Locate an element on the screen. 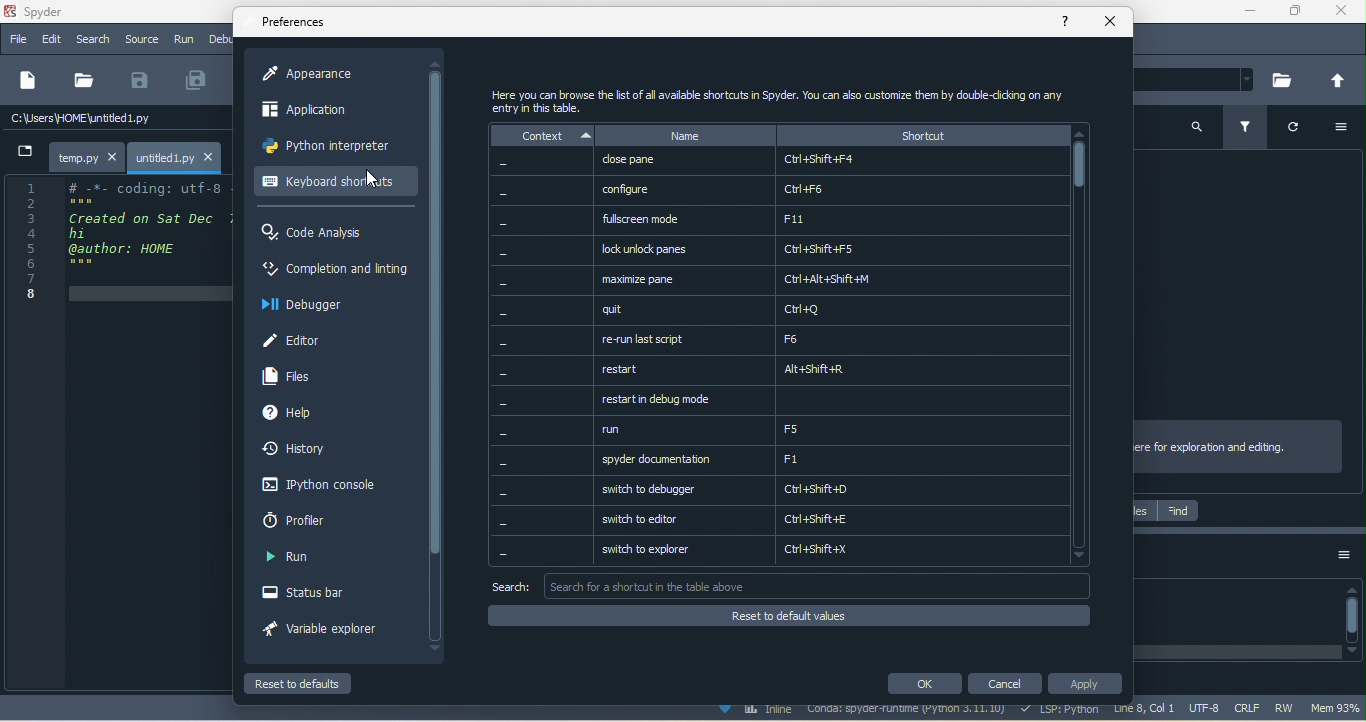 The width and height of the screenshot is (1366, 722). filter is located at coordinates (1248, 128).